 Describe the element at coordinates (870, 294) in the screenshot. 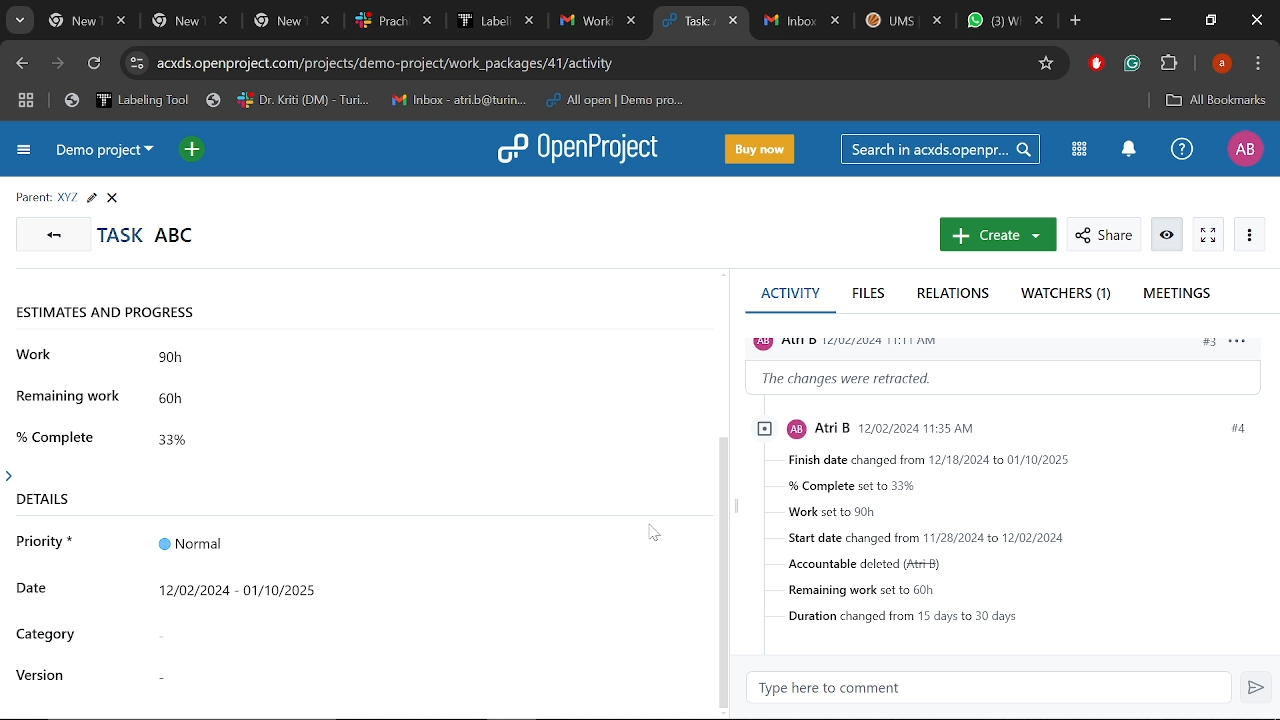

I see `Files` at that location.